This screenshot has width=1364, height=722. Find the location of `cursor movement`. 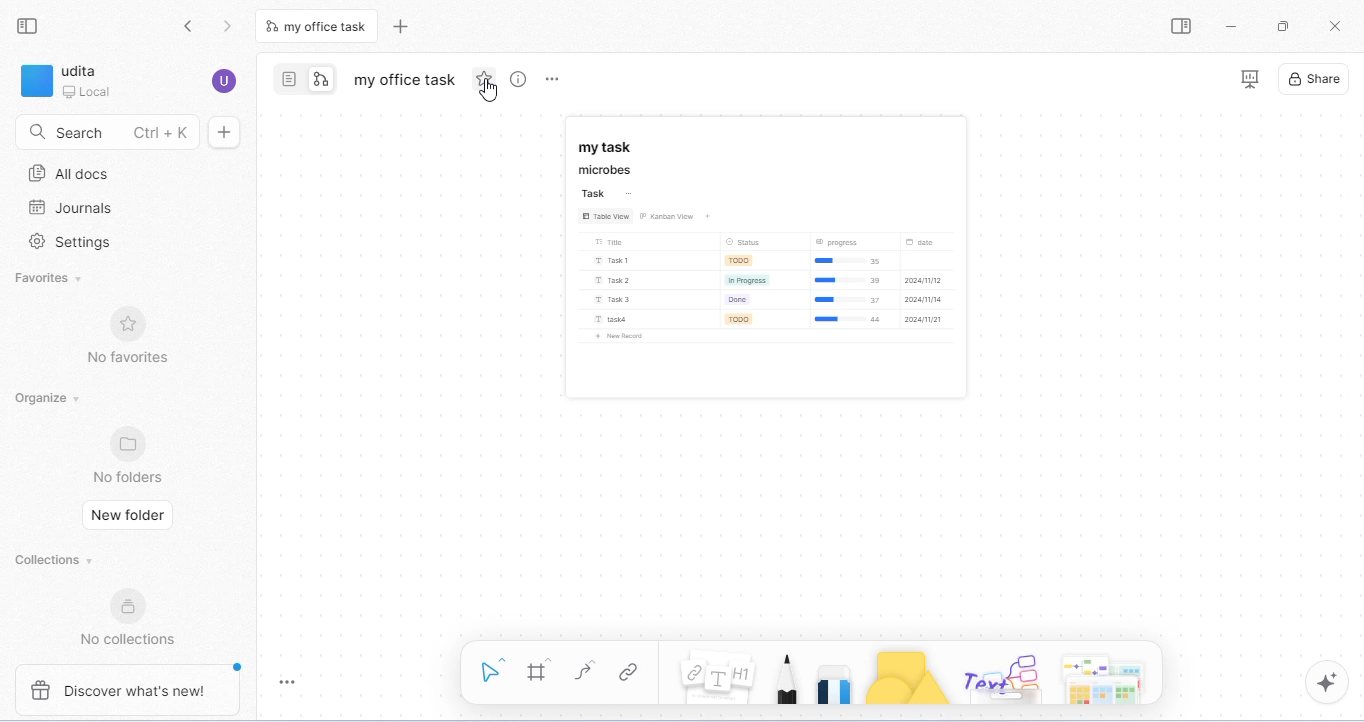

cursor movement is located at coordinates (491, 92).